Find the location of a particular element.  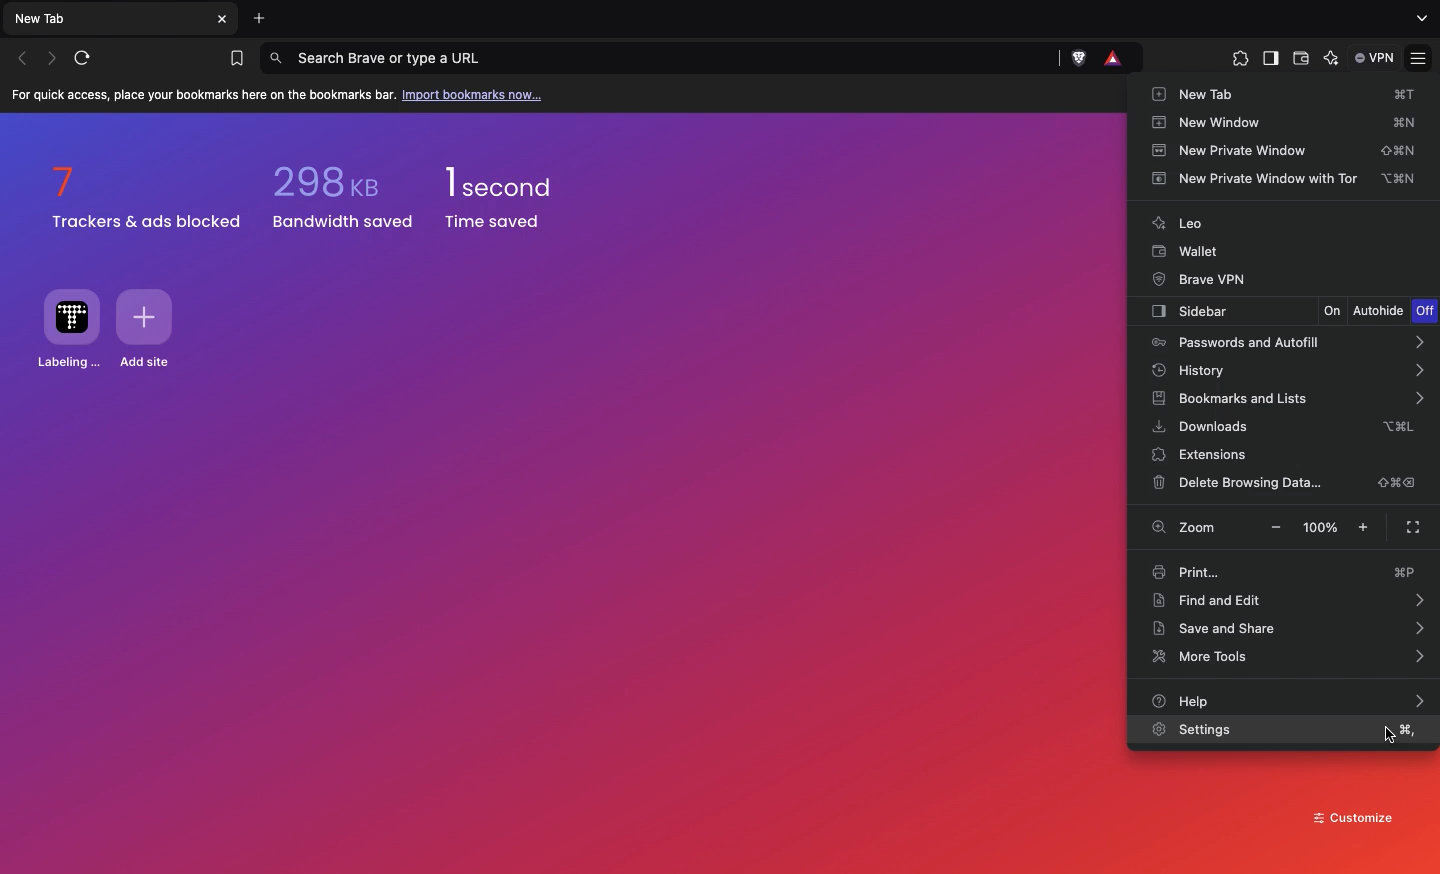

New tab is located at coordinates (1282, 93).